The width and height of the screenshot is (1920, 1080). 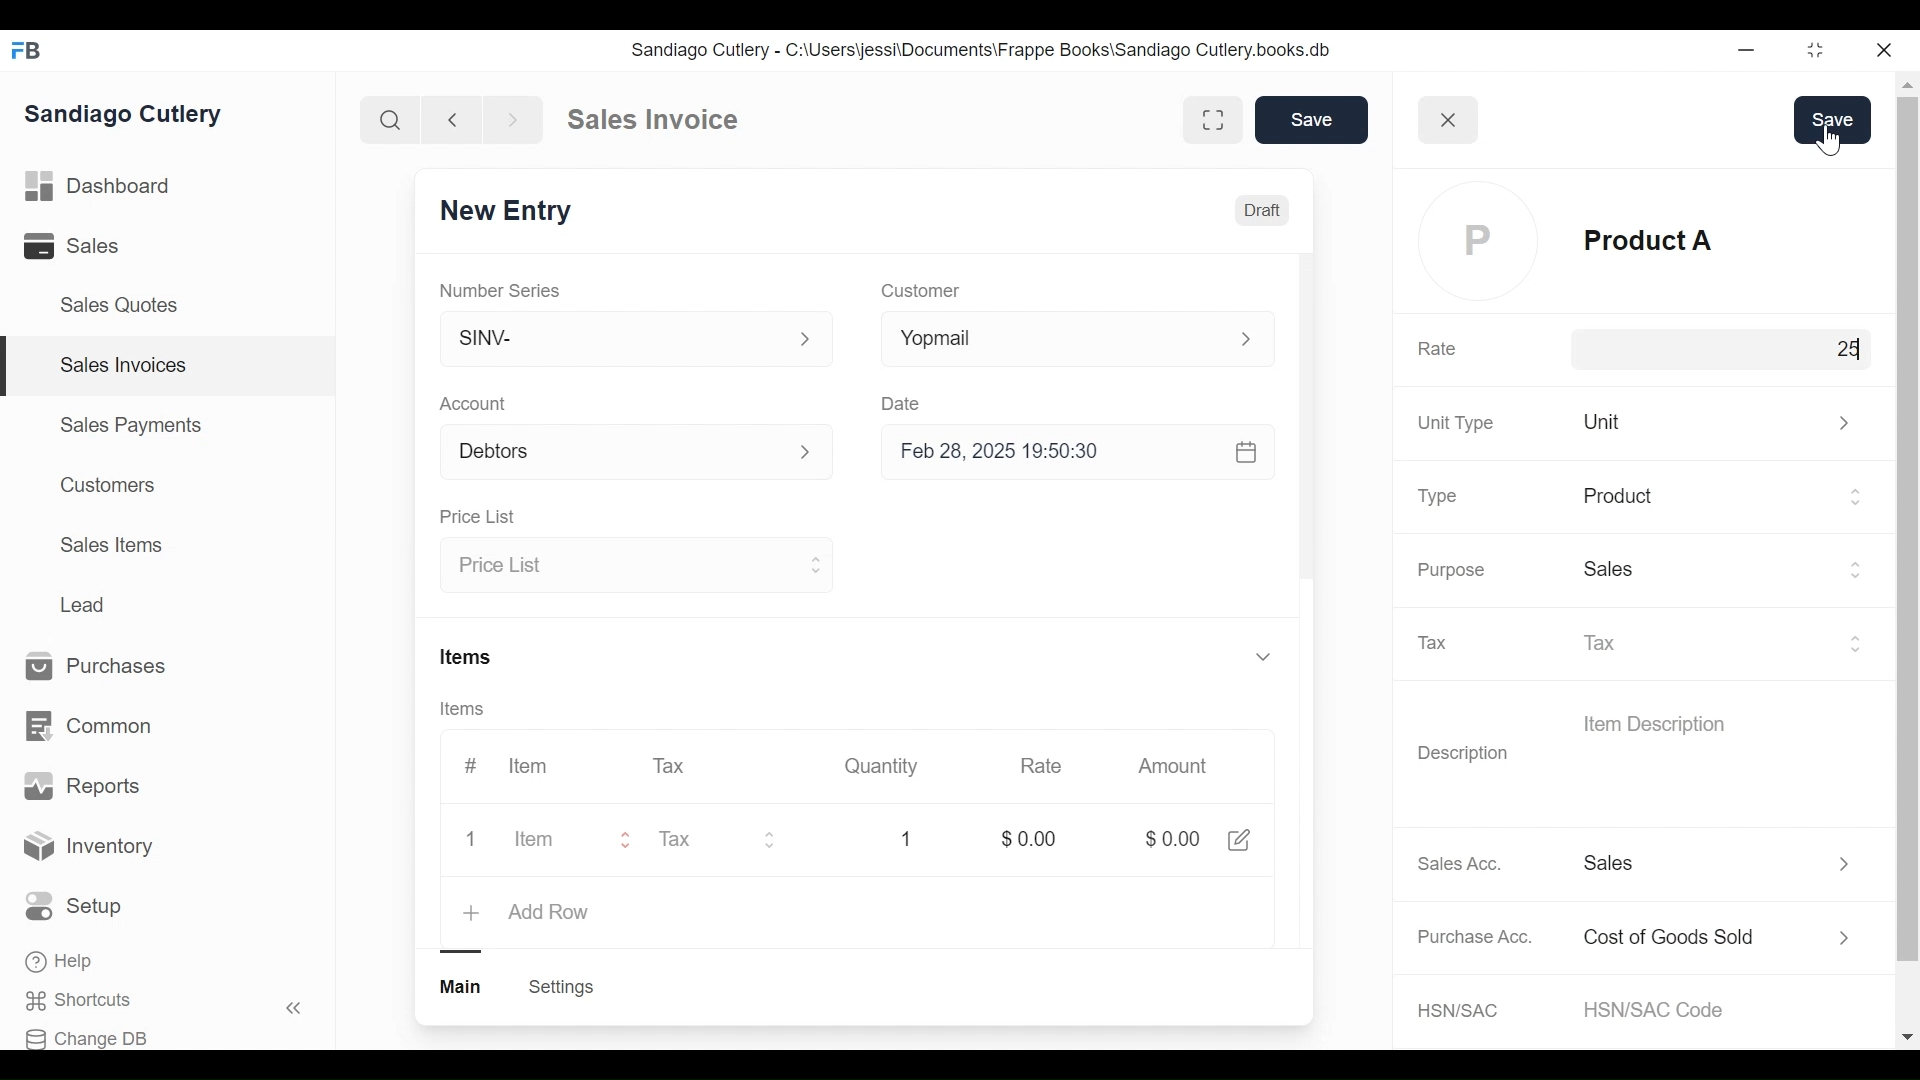 I want to click on Create, so click(x=560, y=988).